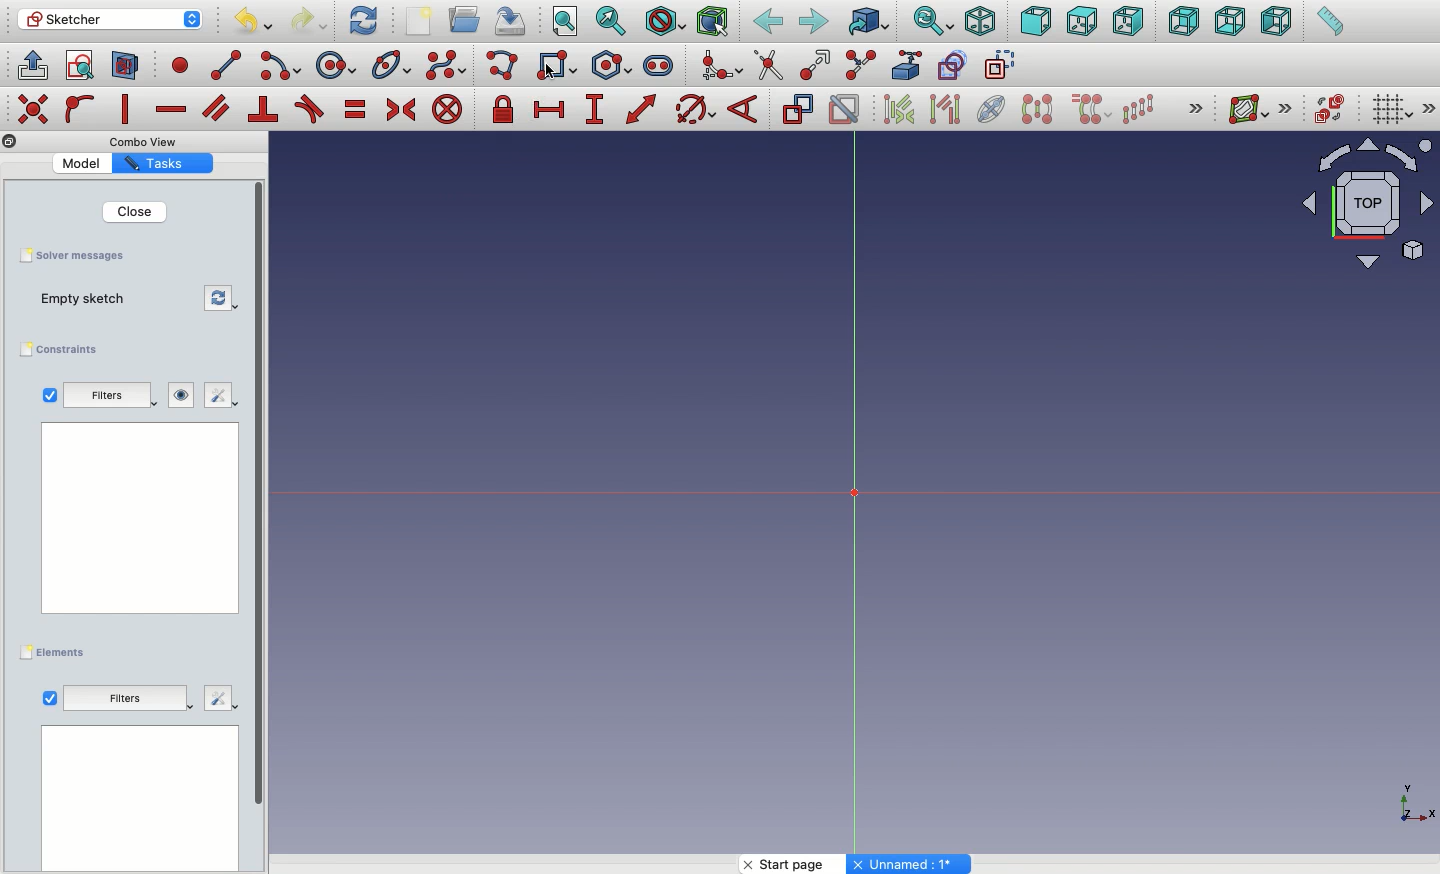 This screenshot has height=874, width=1440. What do you see at coordinates (869, 23) in the screenshot?
I see `Go to linked object` at bounding box center [869, 23].